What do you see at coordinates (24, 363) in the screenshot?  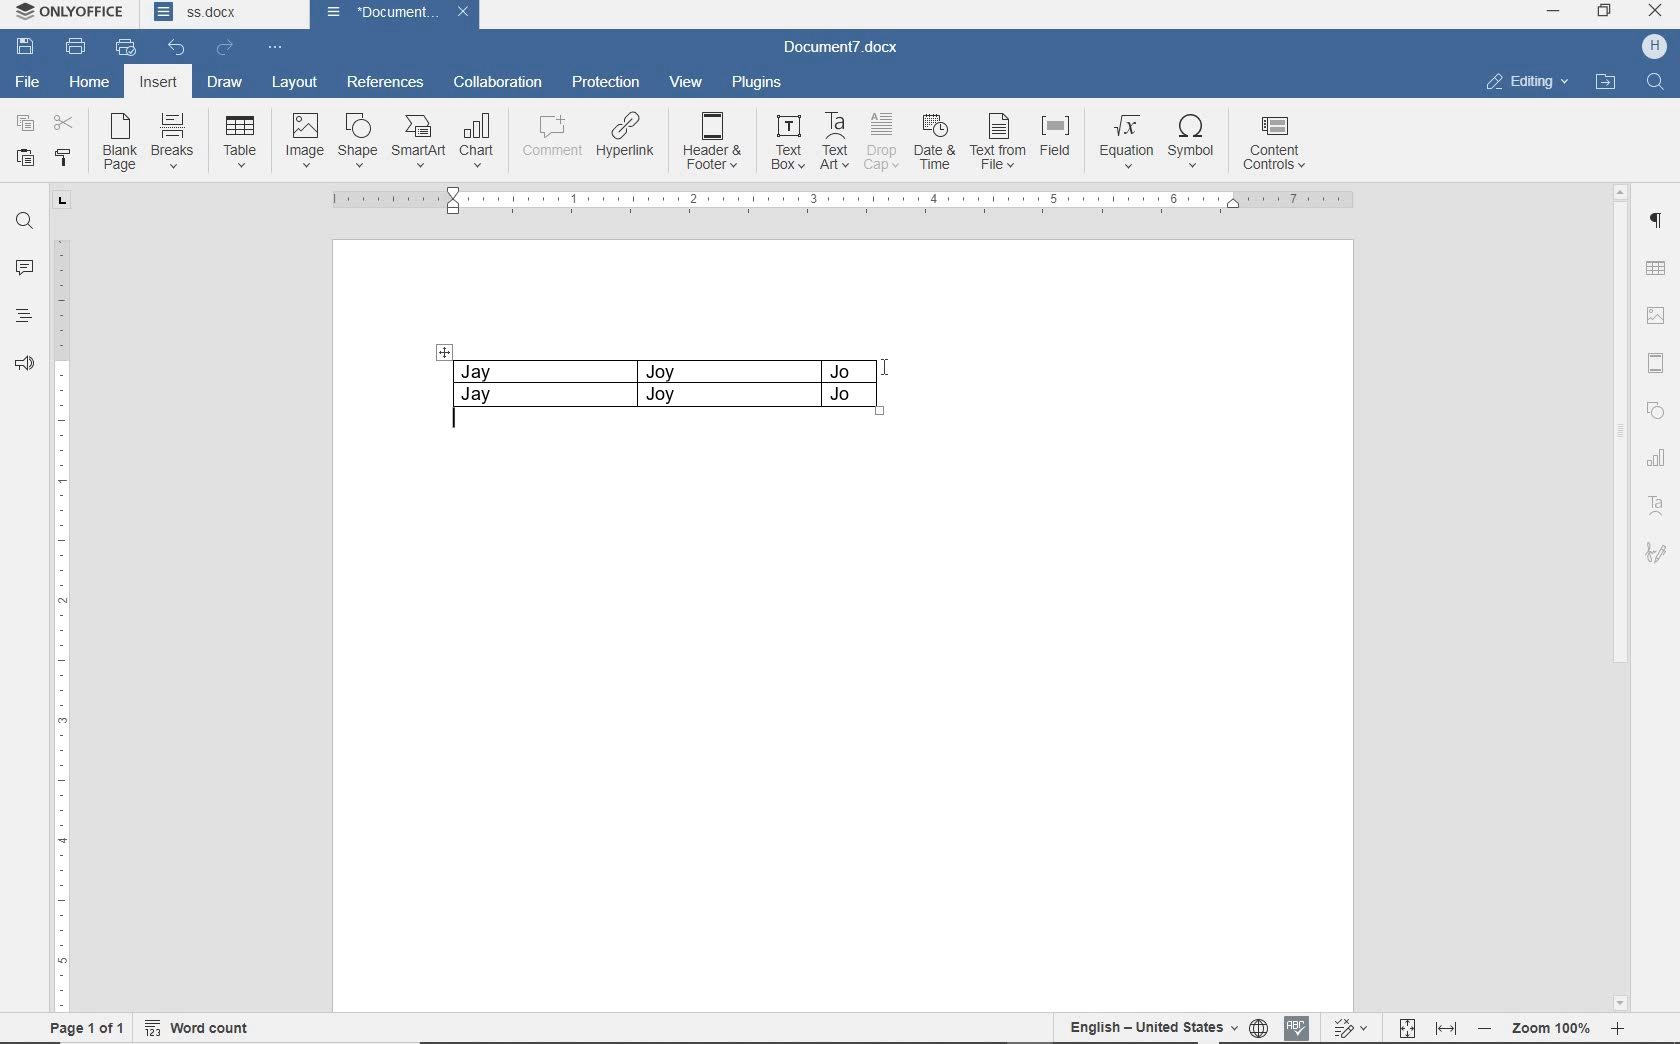 I see `FEEDBACK & SUPPORT` at bounding box center [24, 363].